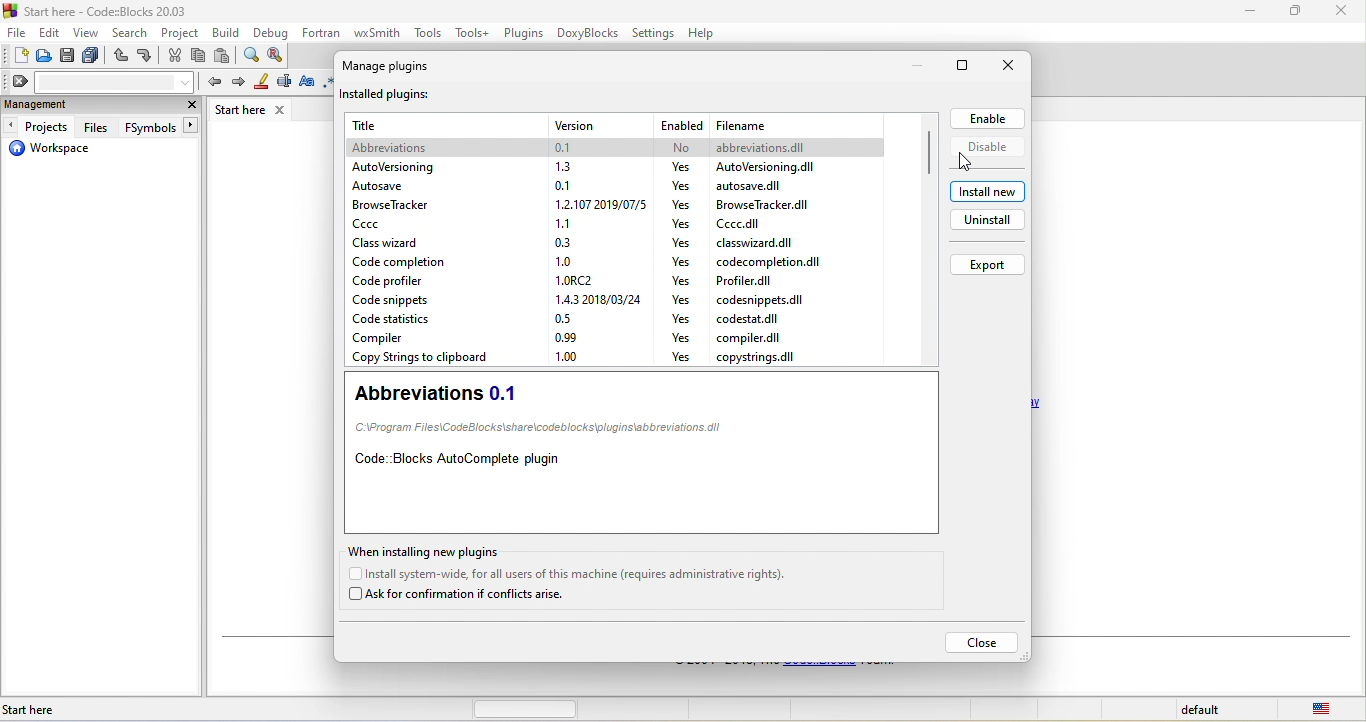 The image size is (1366, 722). Describe the element at coordinates (563, 243) in the screenshot. I see `version ` at that location.